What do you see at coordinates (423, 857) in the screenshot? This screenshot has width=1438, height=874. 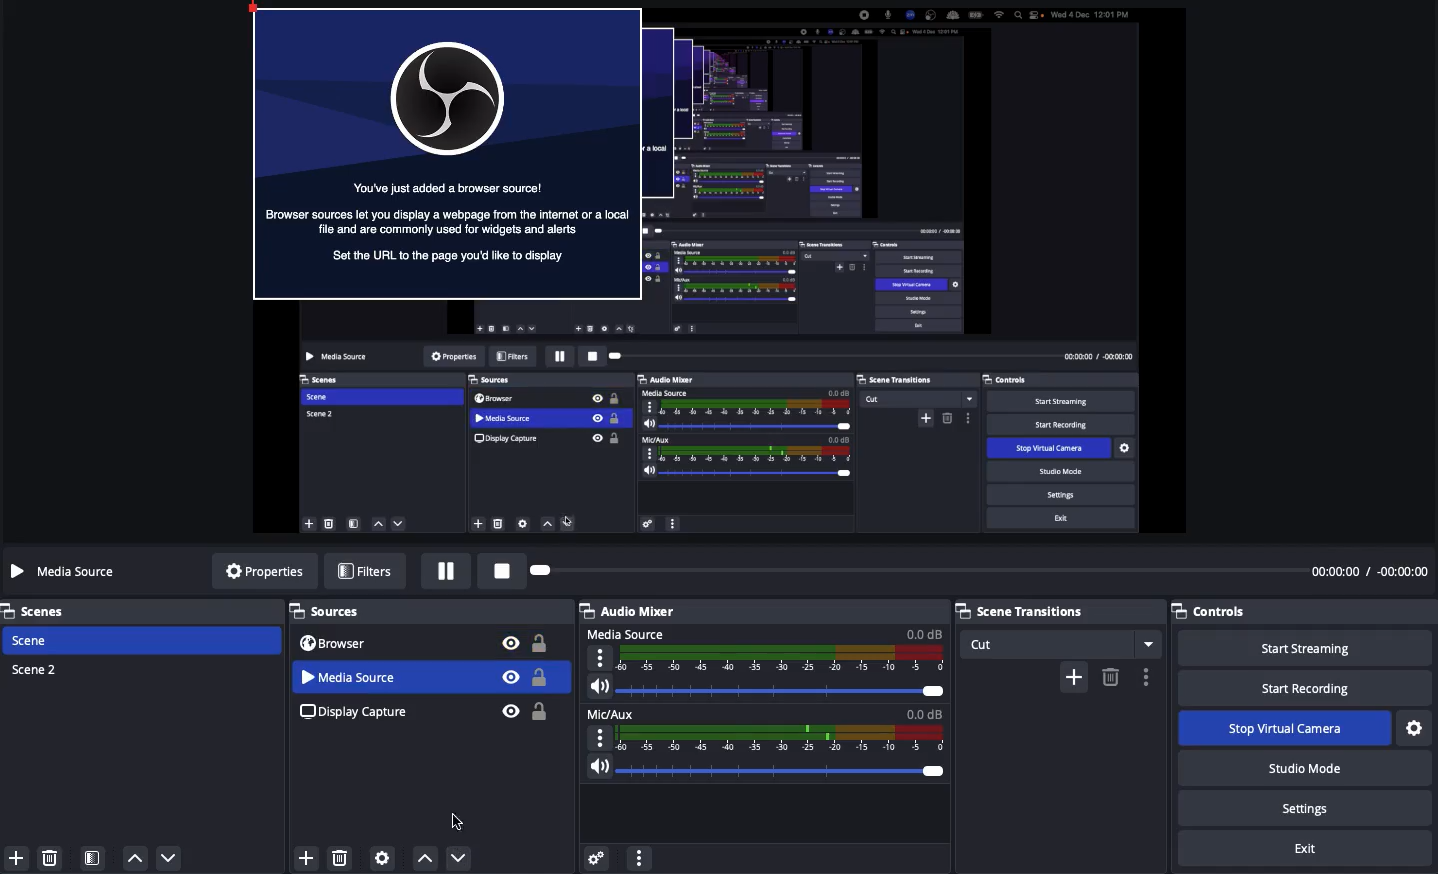 I see `Move up` at bounding box center [423, 857].